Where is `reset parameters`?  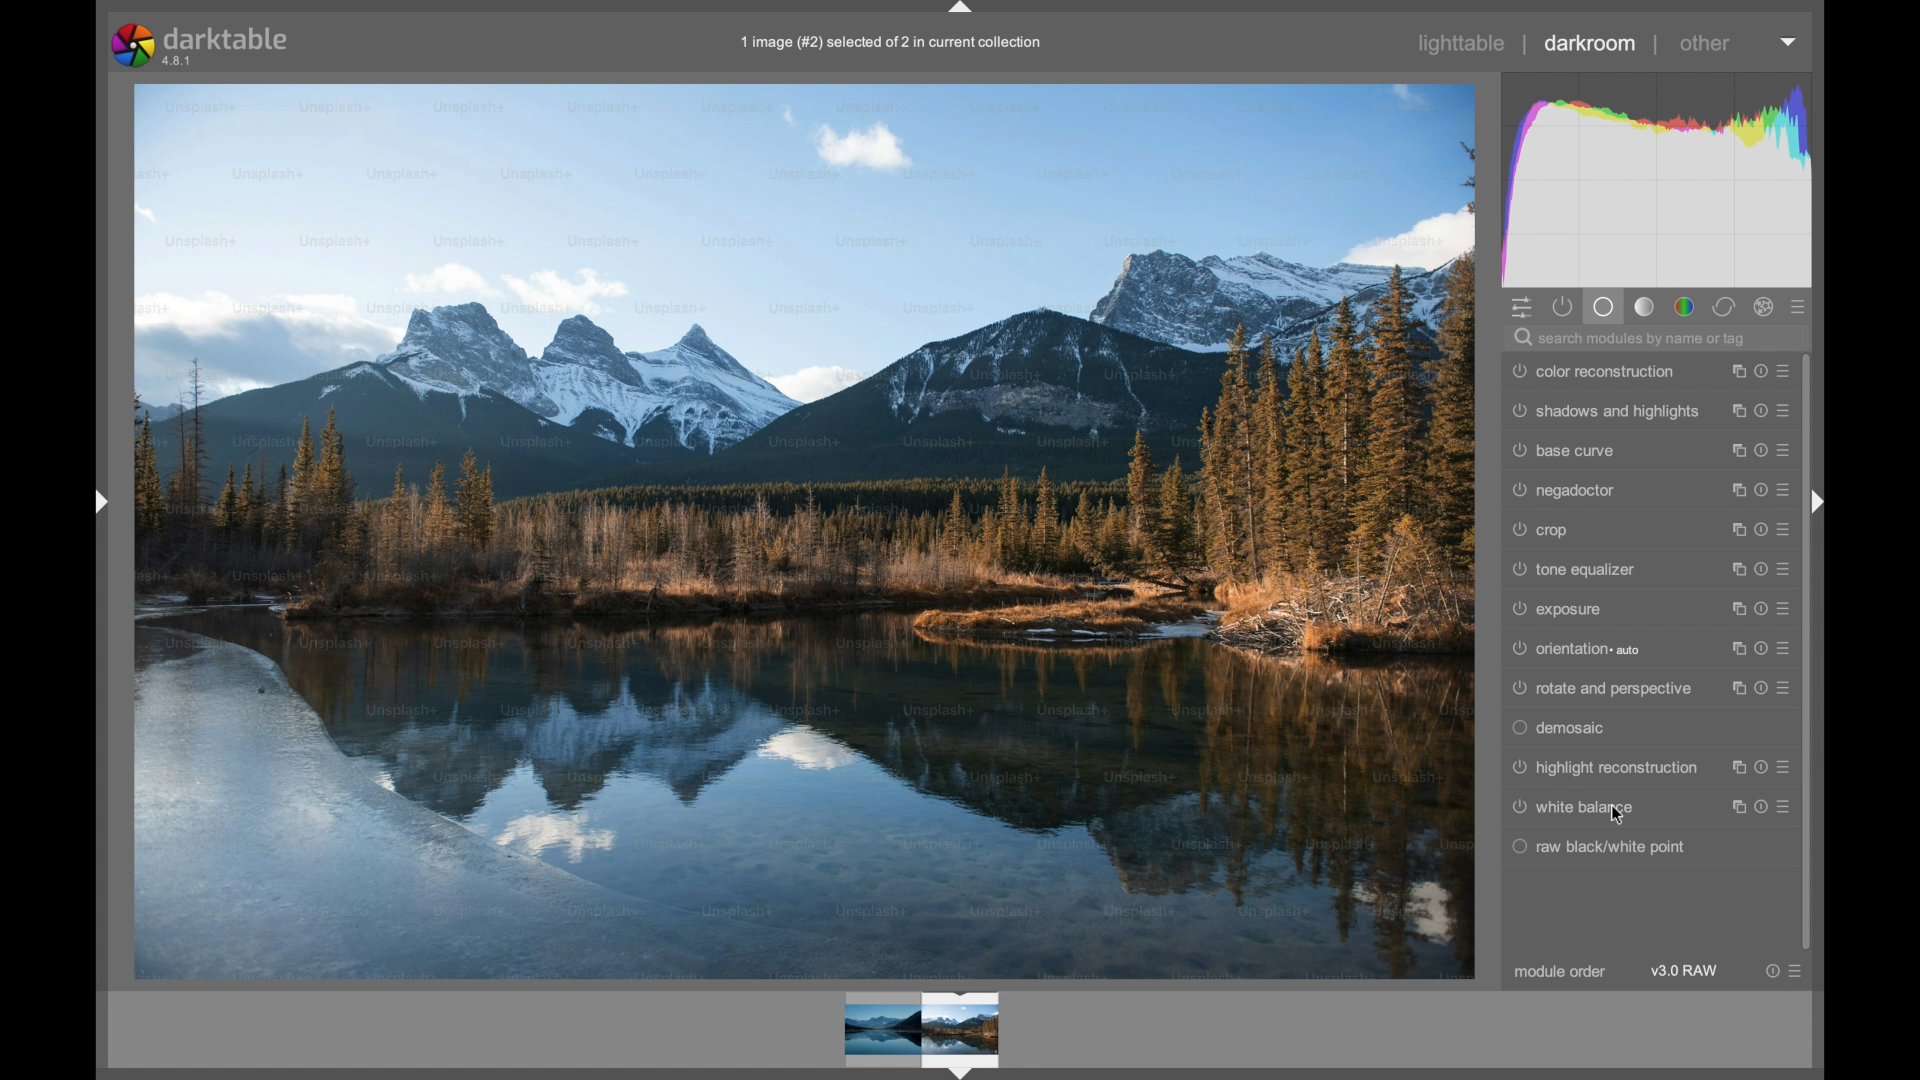 reset parameters is located at coordinates (1762, 648).